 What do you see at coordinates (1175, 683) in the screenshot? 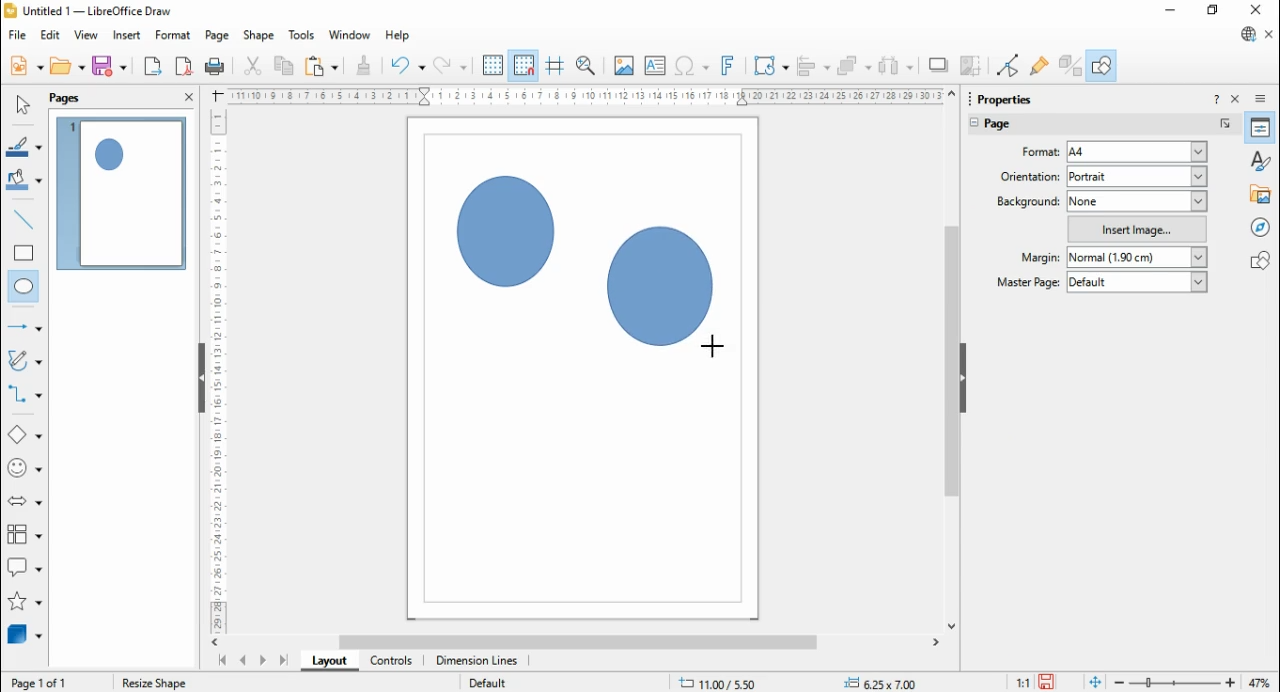
I see `zoom slider` at bounding box center [1175, 683].